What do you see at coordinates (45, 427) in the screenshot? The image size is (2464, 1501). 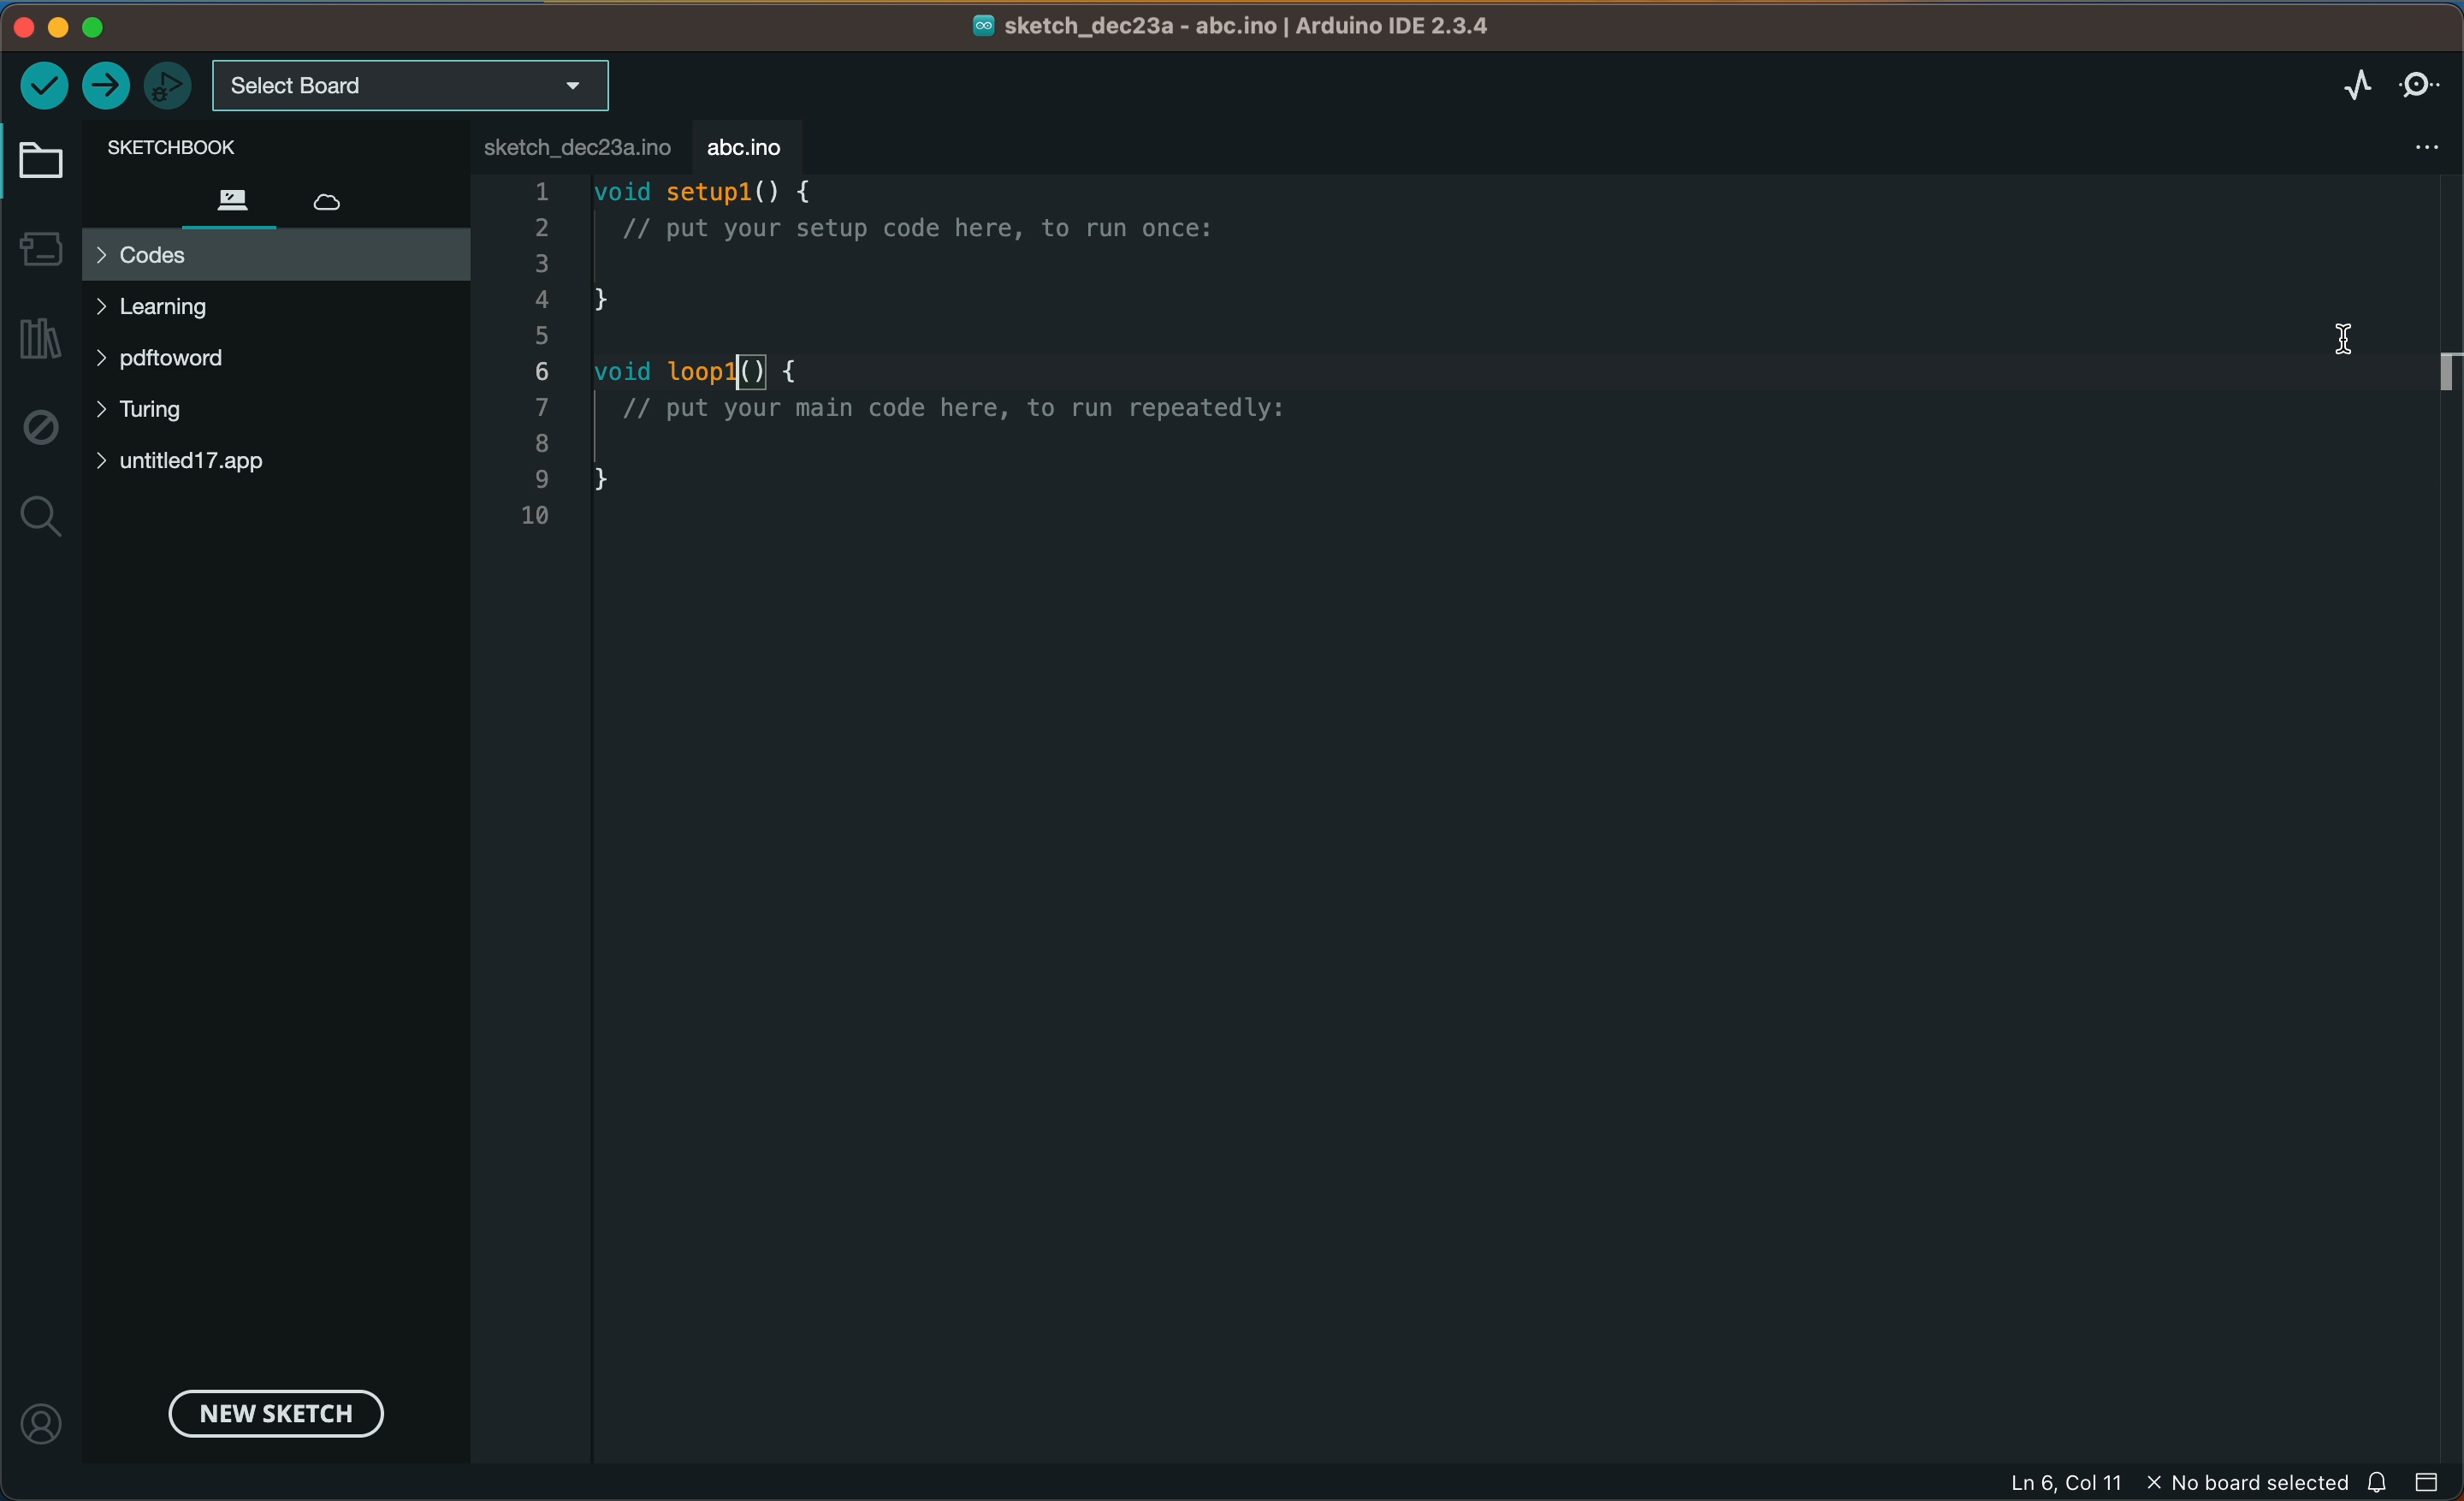 I see `debug` at bounding box center [45, 427].